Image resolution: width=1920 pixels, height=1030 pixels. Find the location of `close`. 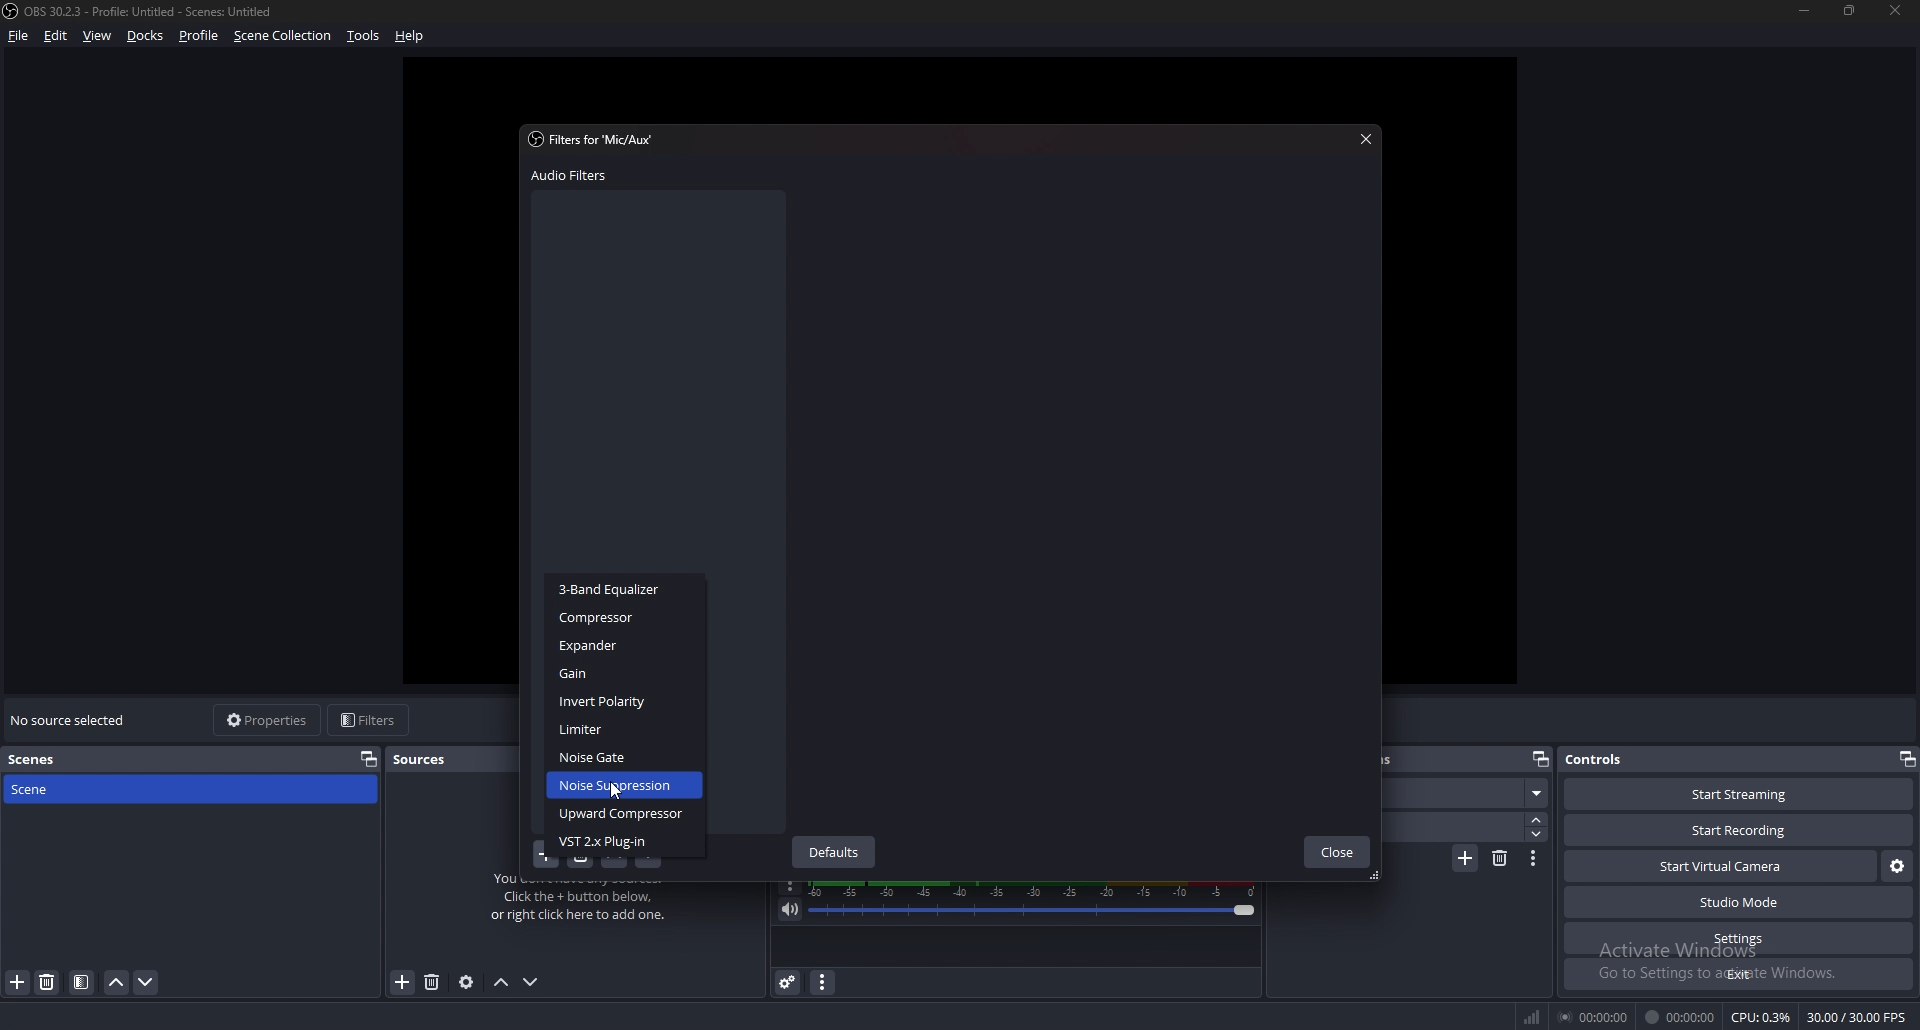

close is located at coordinates (1363, 140).